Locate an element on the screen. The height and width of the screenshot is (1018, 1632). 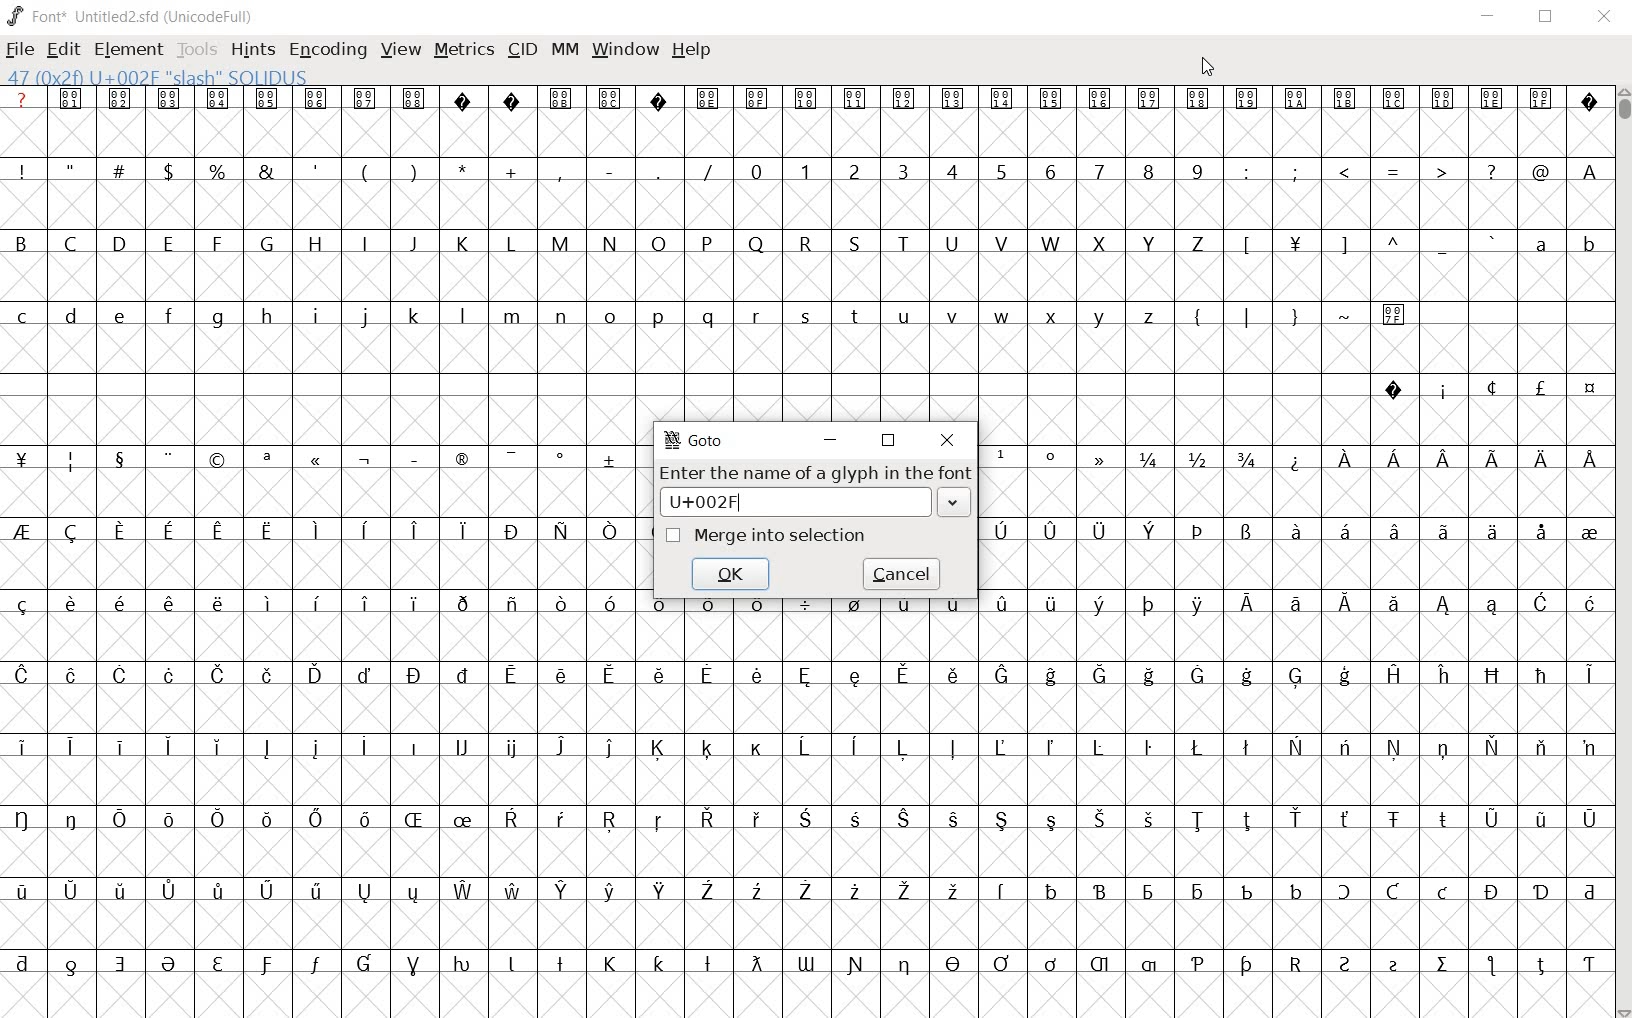
 is located at coordinates (803, 961).